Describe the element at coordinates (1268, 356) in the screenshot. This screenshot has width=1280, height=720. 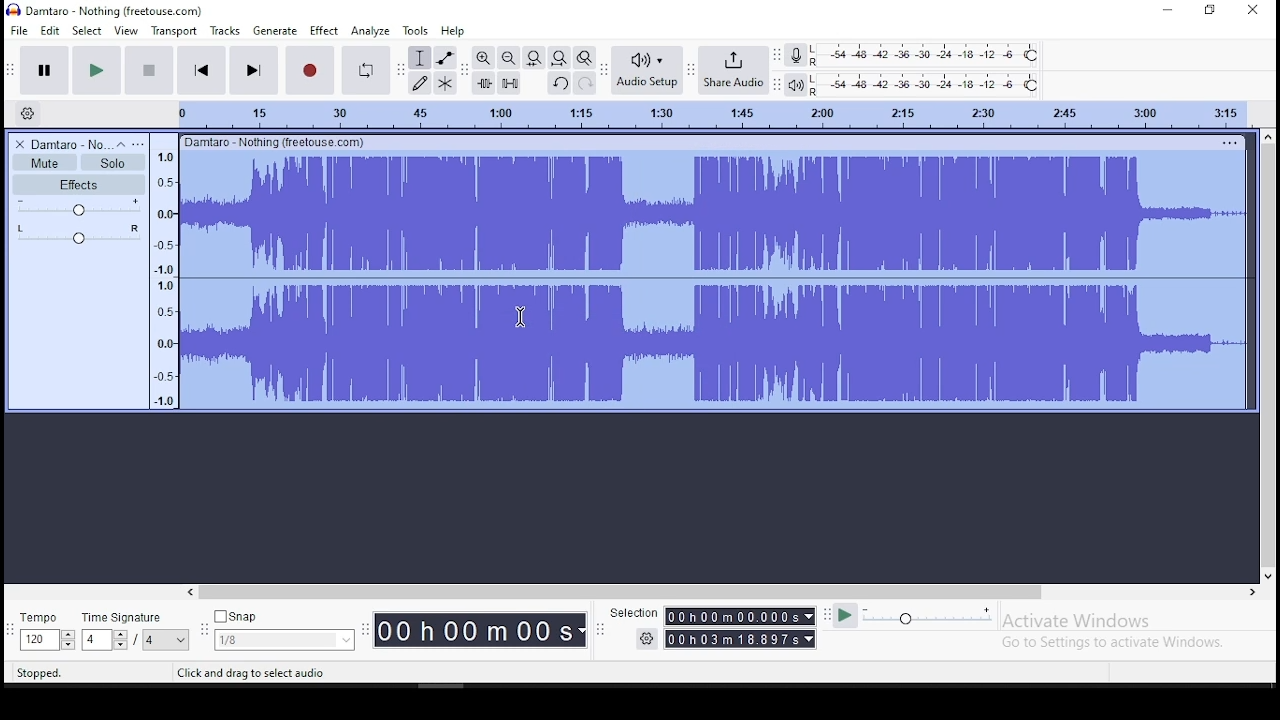
I see `scroll bar` at that location.